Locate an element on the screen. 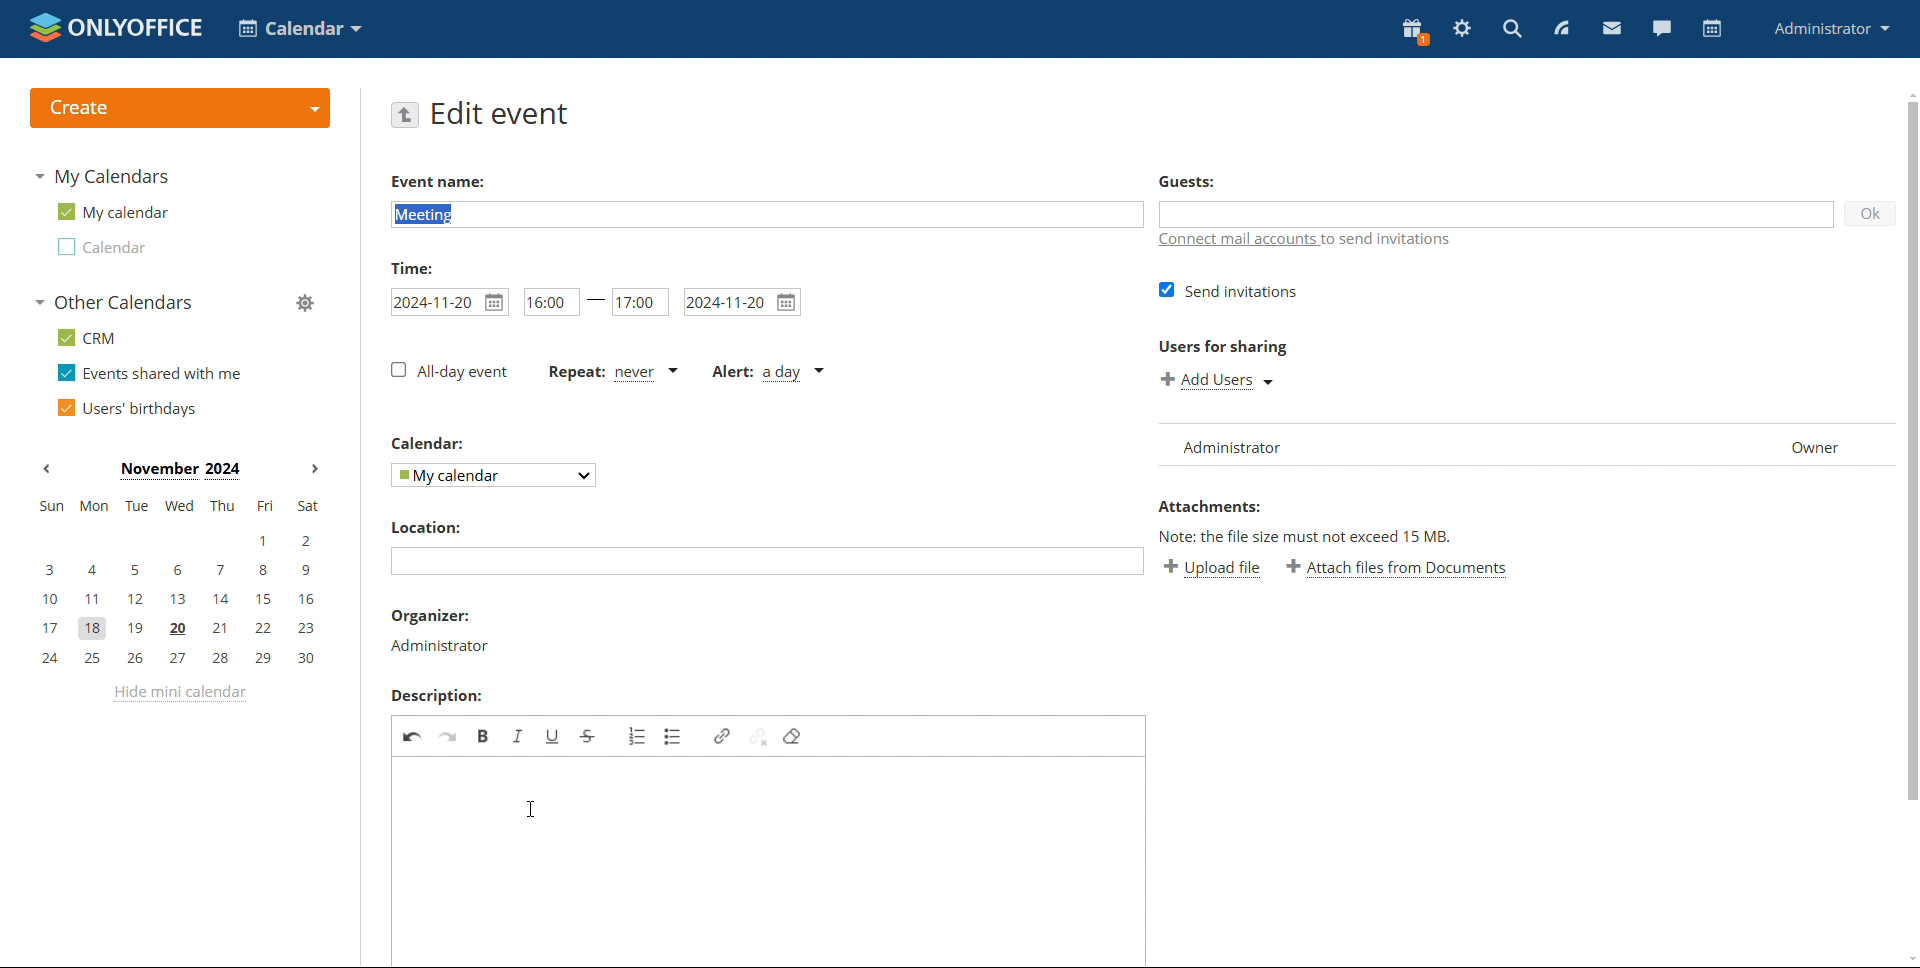  calendar is located at coordinates (1714, 28).